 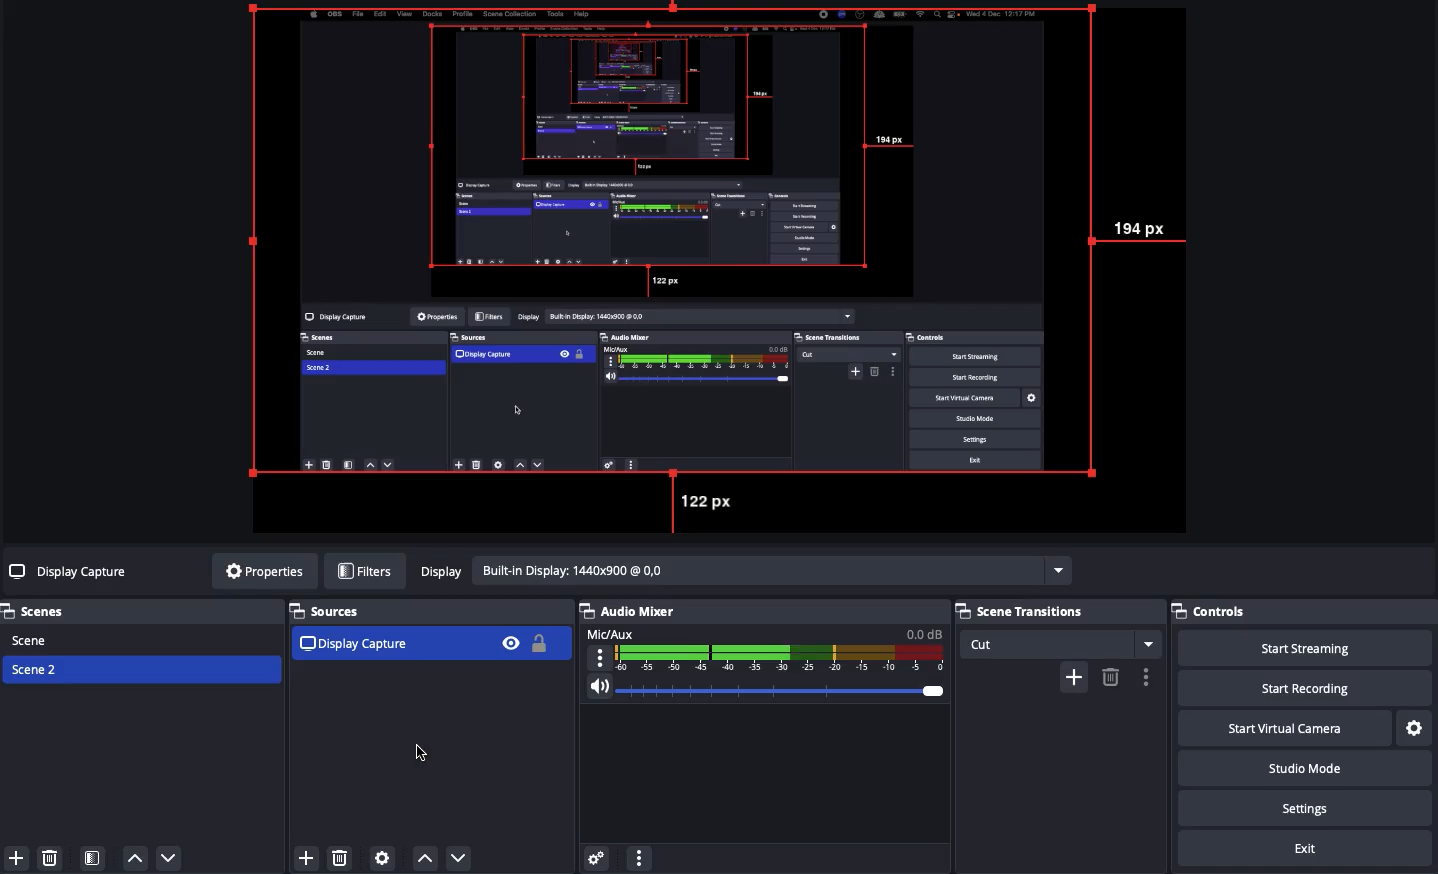 What do you see at coordinates (383, 858) in the screenshot?
I see `Sources preference` at bounding box center [383, 858].